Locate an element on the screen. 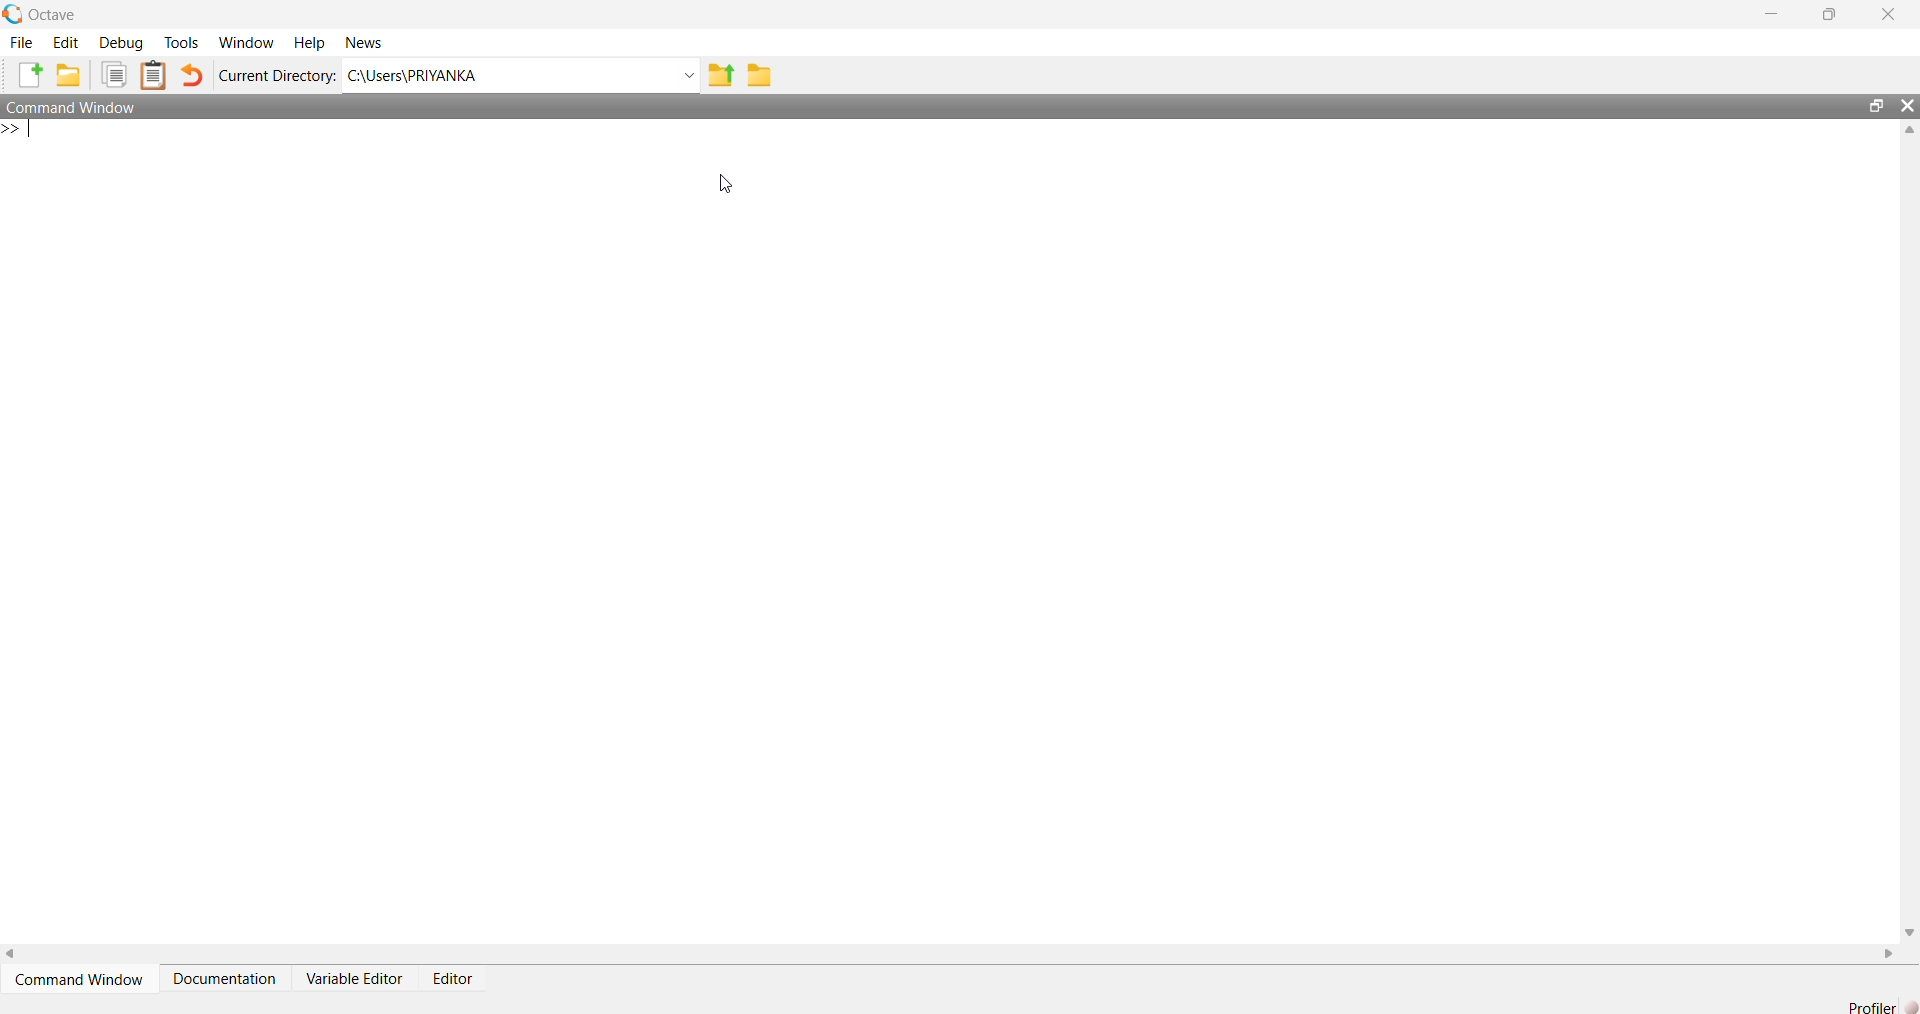  Variable Editor is located at coordinates (358, 977).